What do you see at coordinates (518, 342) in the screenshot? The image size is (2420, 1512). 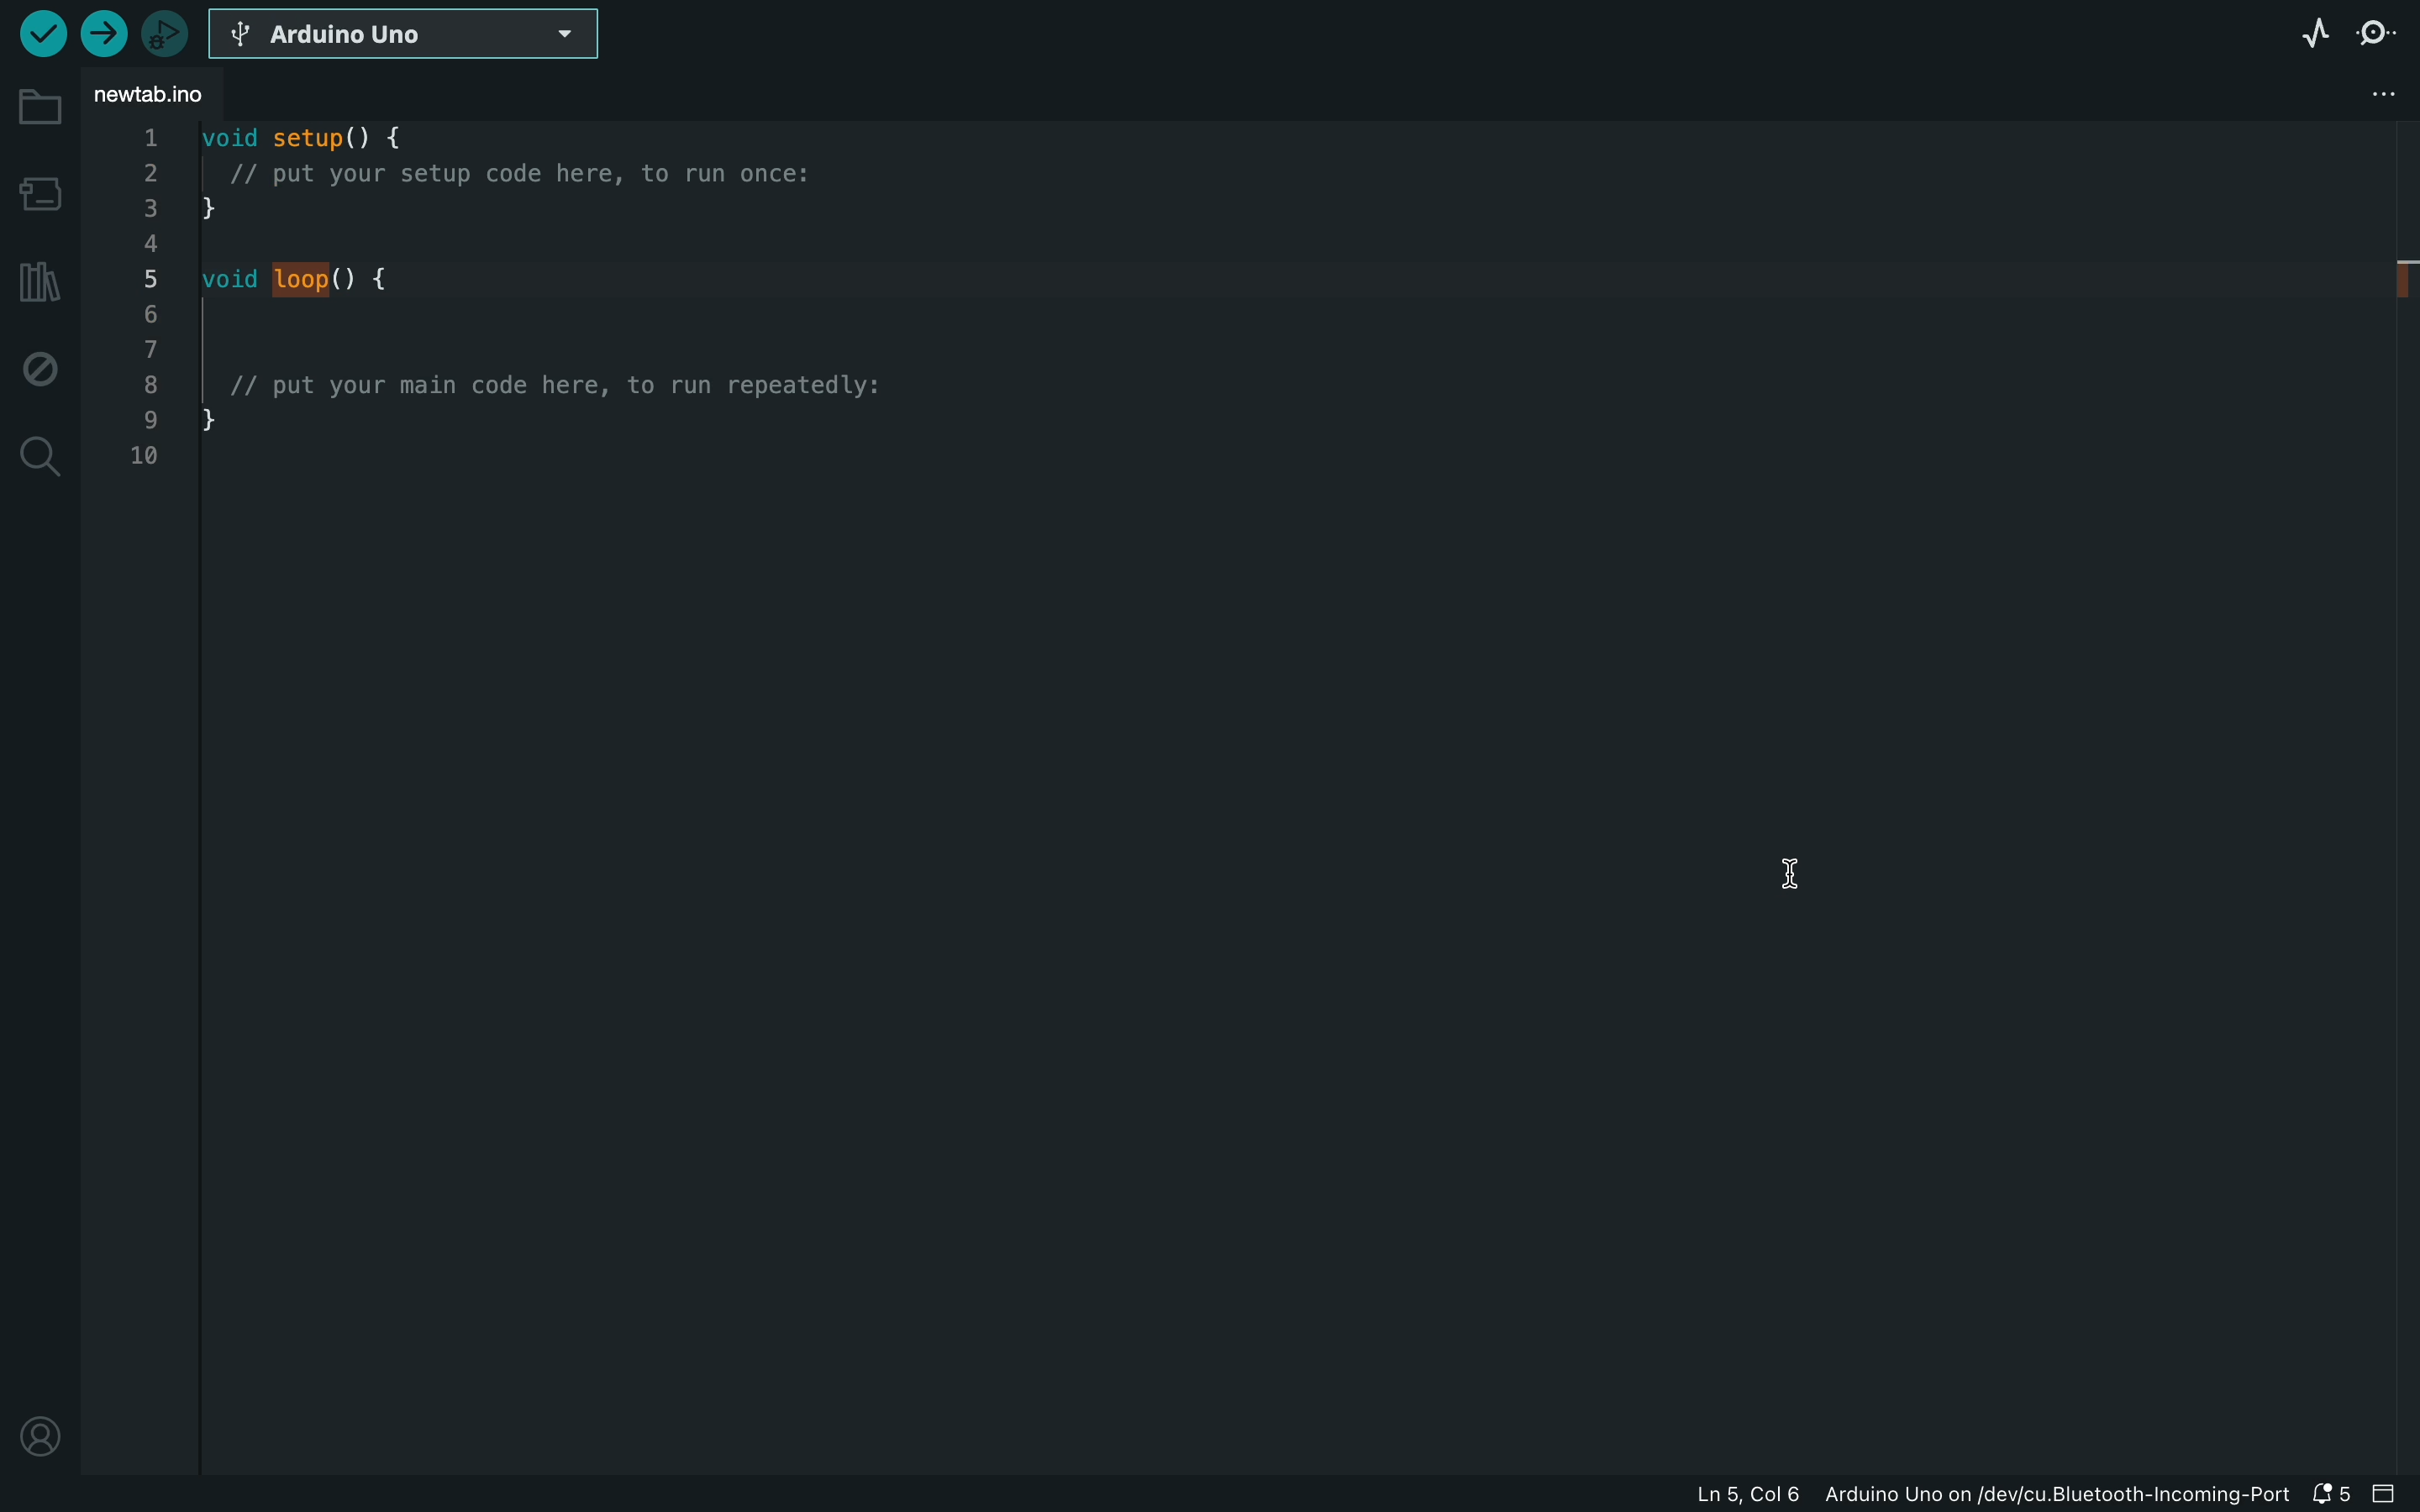 I see `code` at bounding box center [518, 342].